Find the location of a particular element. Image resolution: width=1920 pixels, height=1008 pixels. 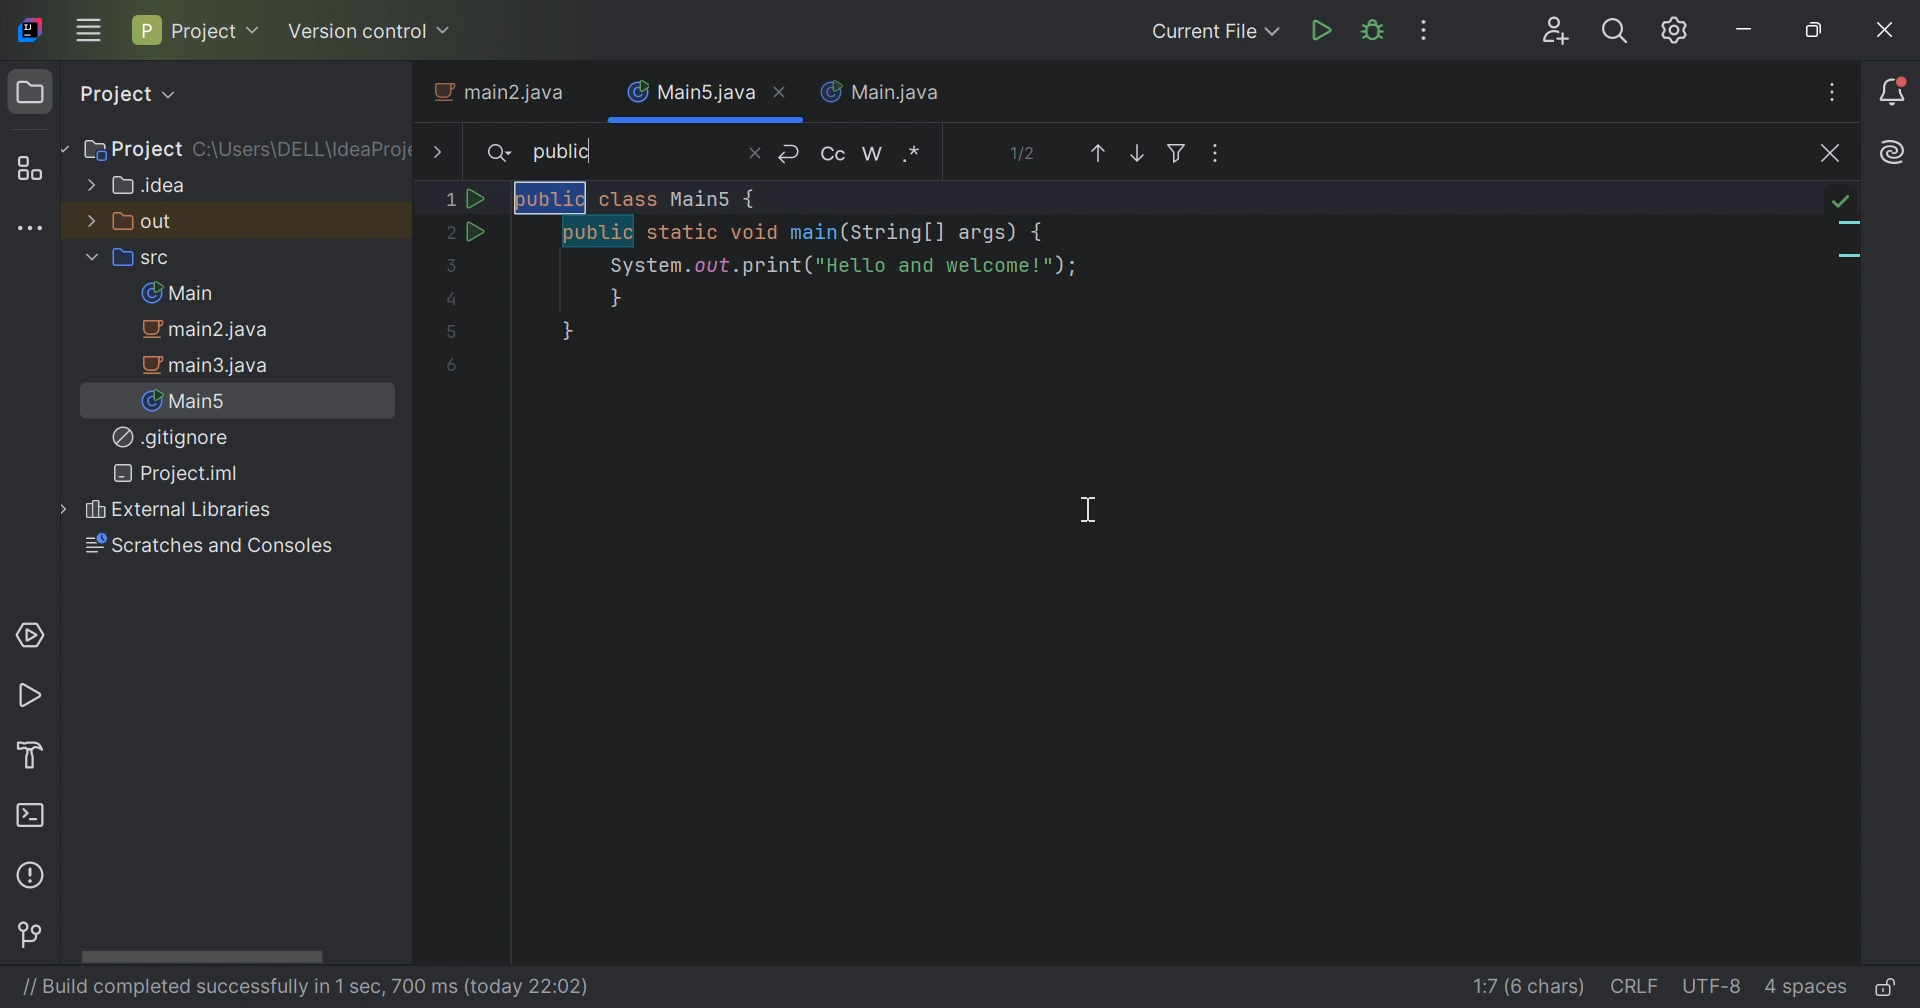

Structure is located at coordinates (34, 170).